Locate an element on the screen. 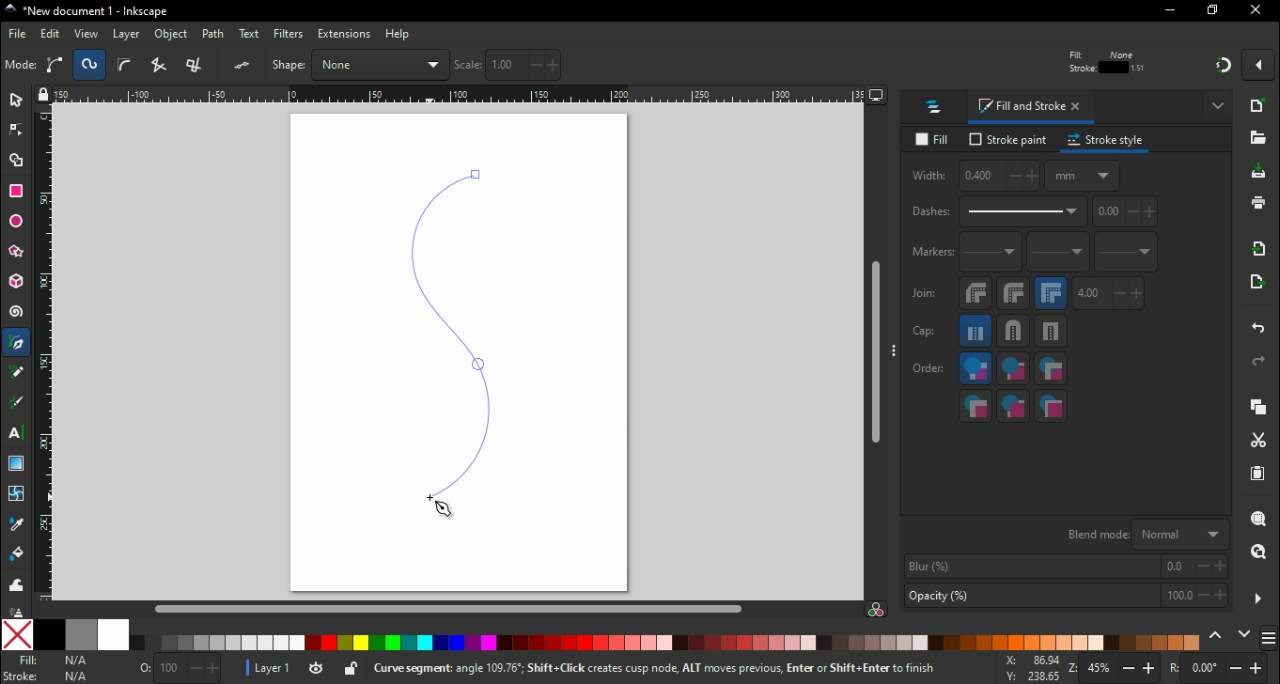 The image size is (1280, 684). order is located at coordinates (929, 370).